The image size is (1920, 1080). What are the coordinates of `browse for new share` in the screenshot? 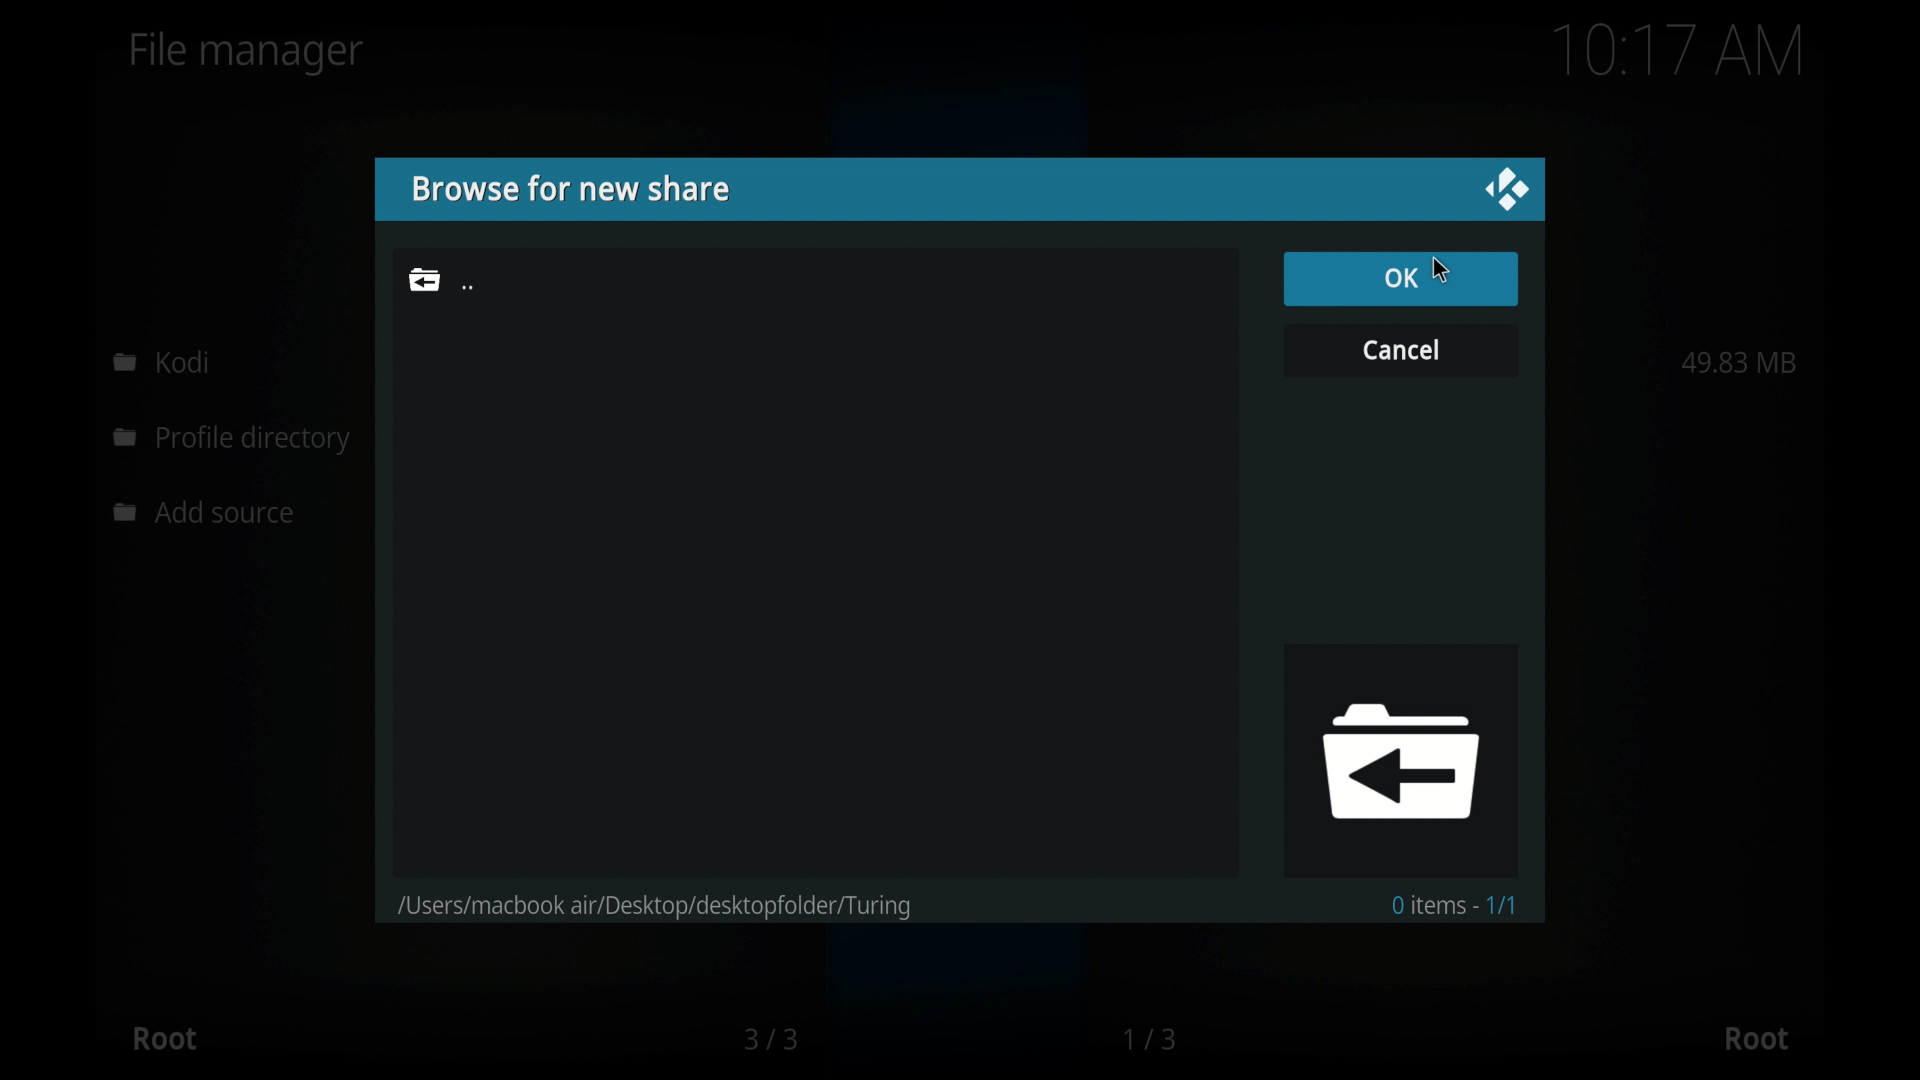 It's located at (569, 189).